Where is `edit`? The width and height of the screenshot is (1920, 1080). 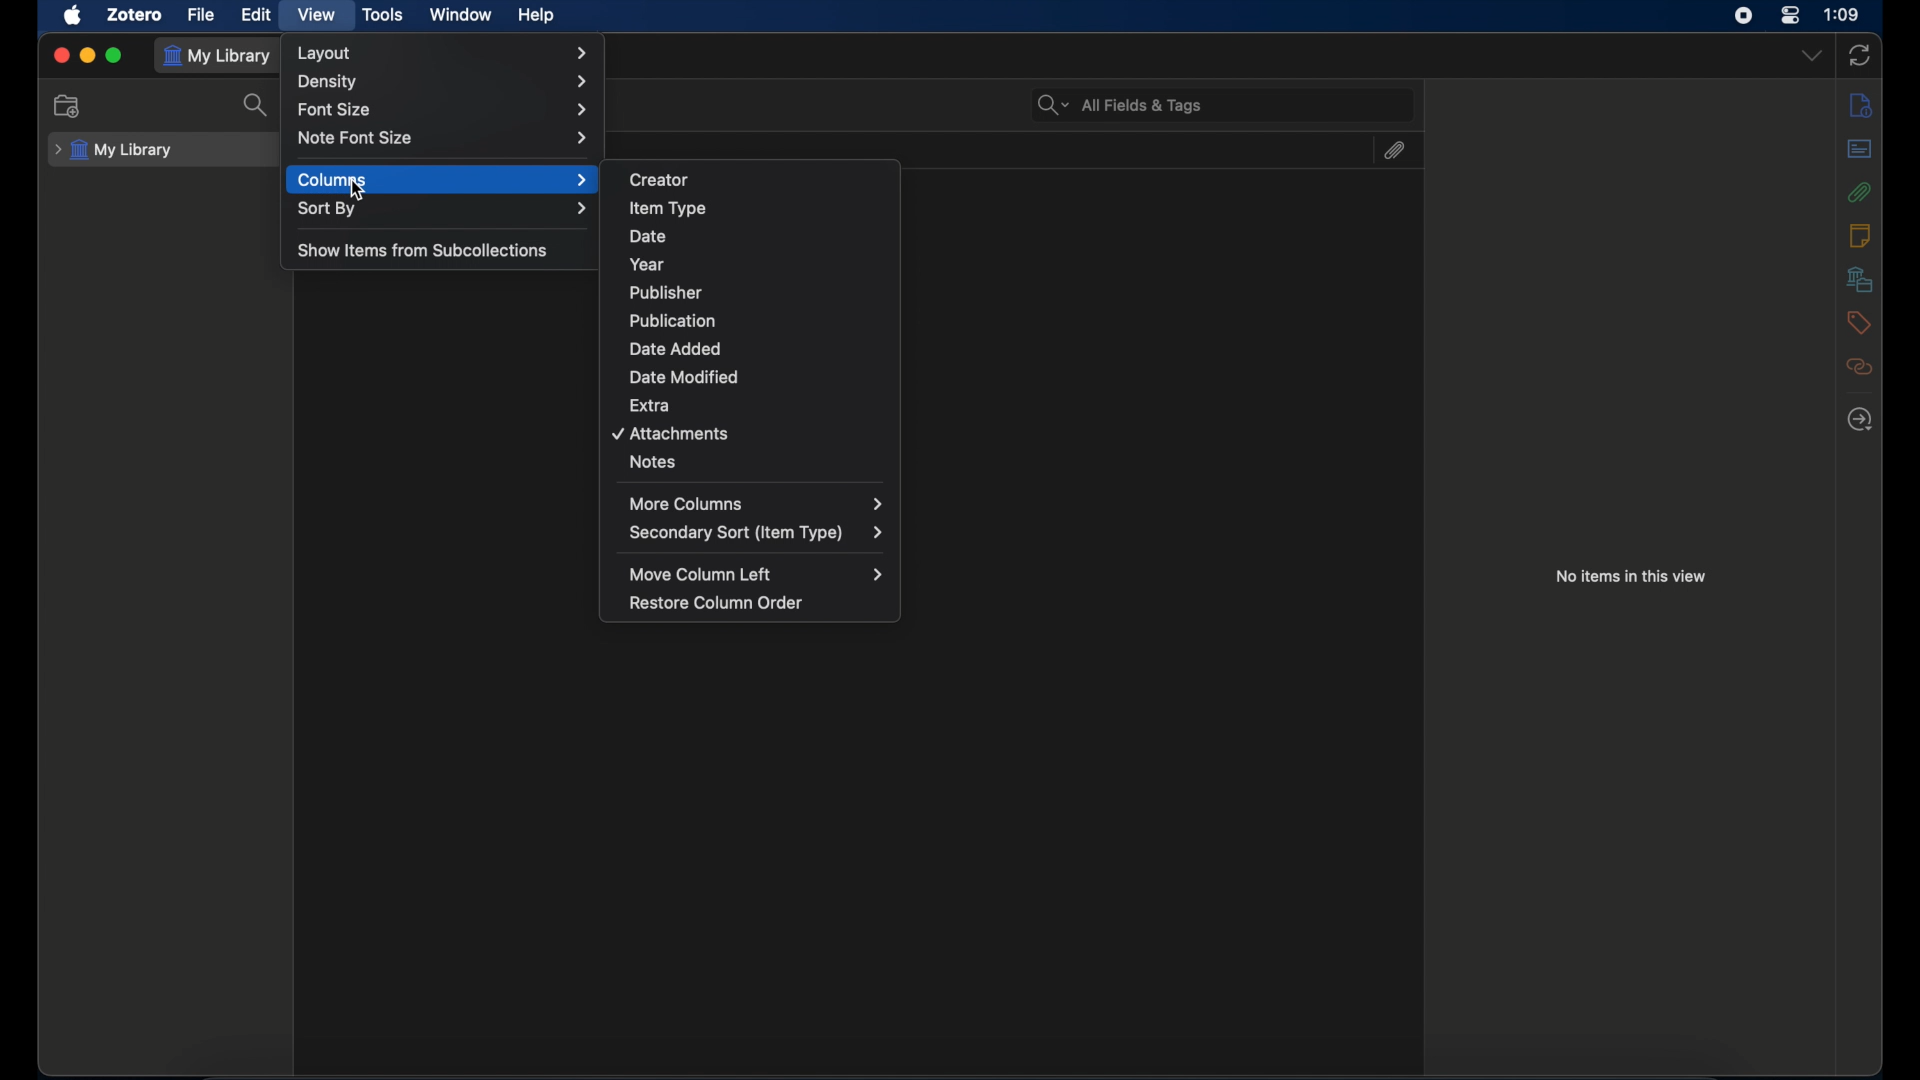
edit is located at coordinates (258, 14).